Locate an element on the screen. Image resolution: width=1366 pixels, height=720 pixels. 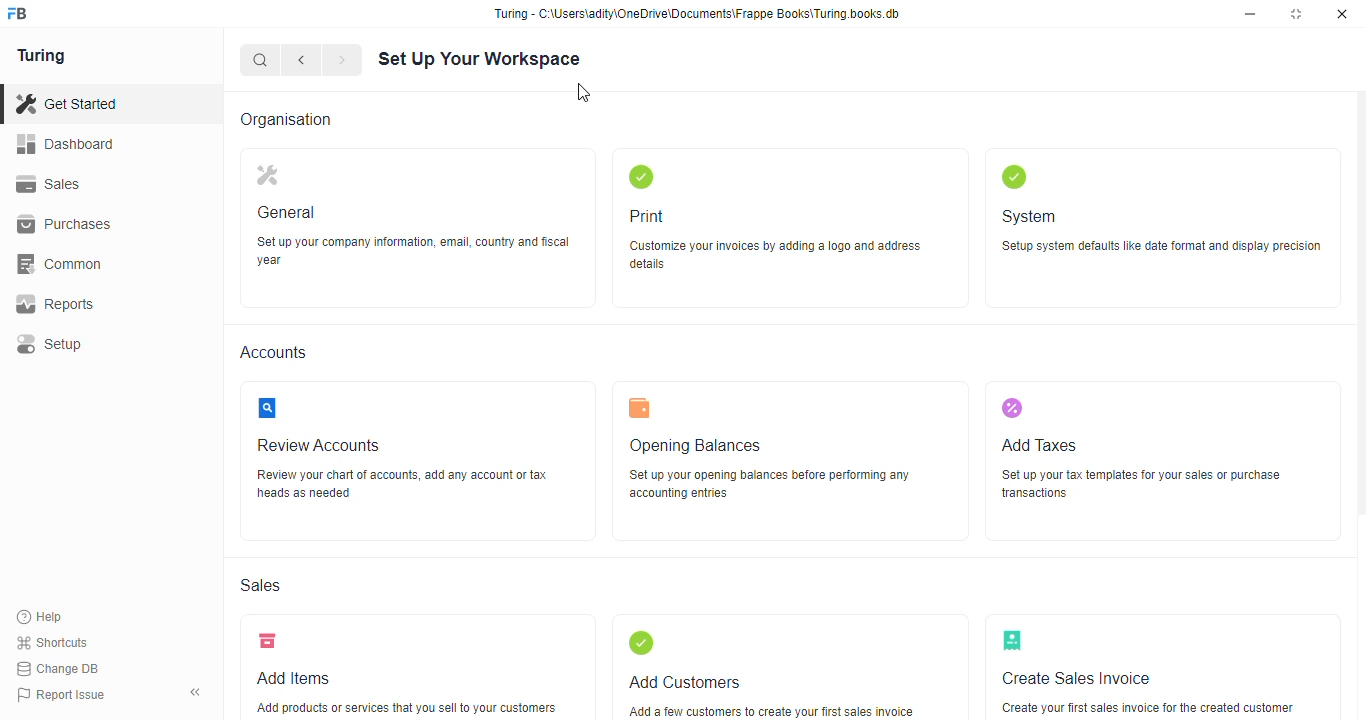
Create Sales Invoice Create your first sales invoice for the created customer is located at coordinates (1166, 665).